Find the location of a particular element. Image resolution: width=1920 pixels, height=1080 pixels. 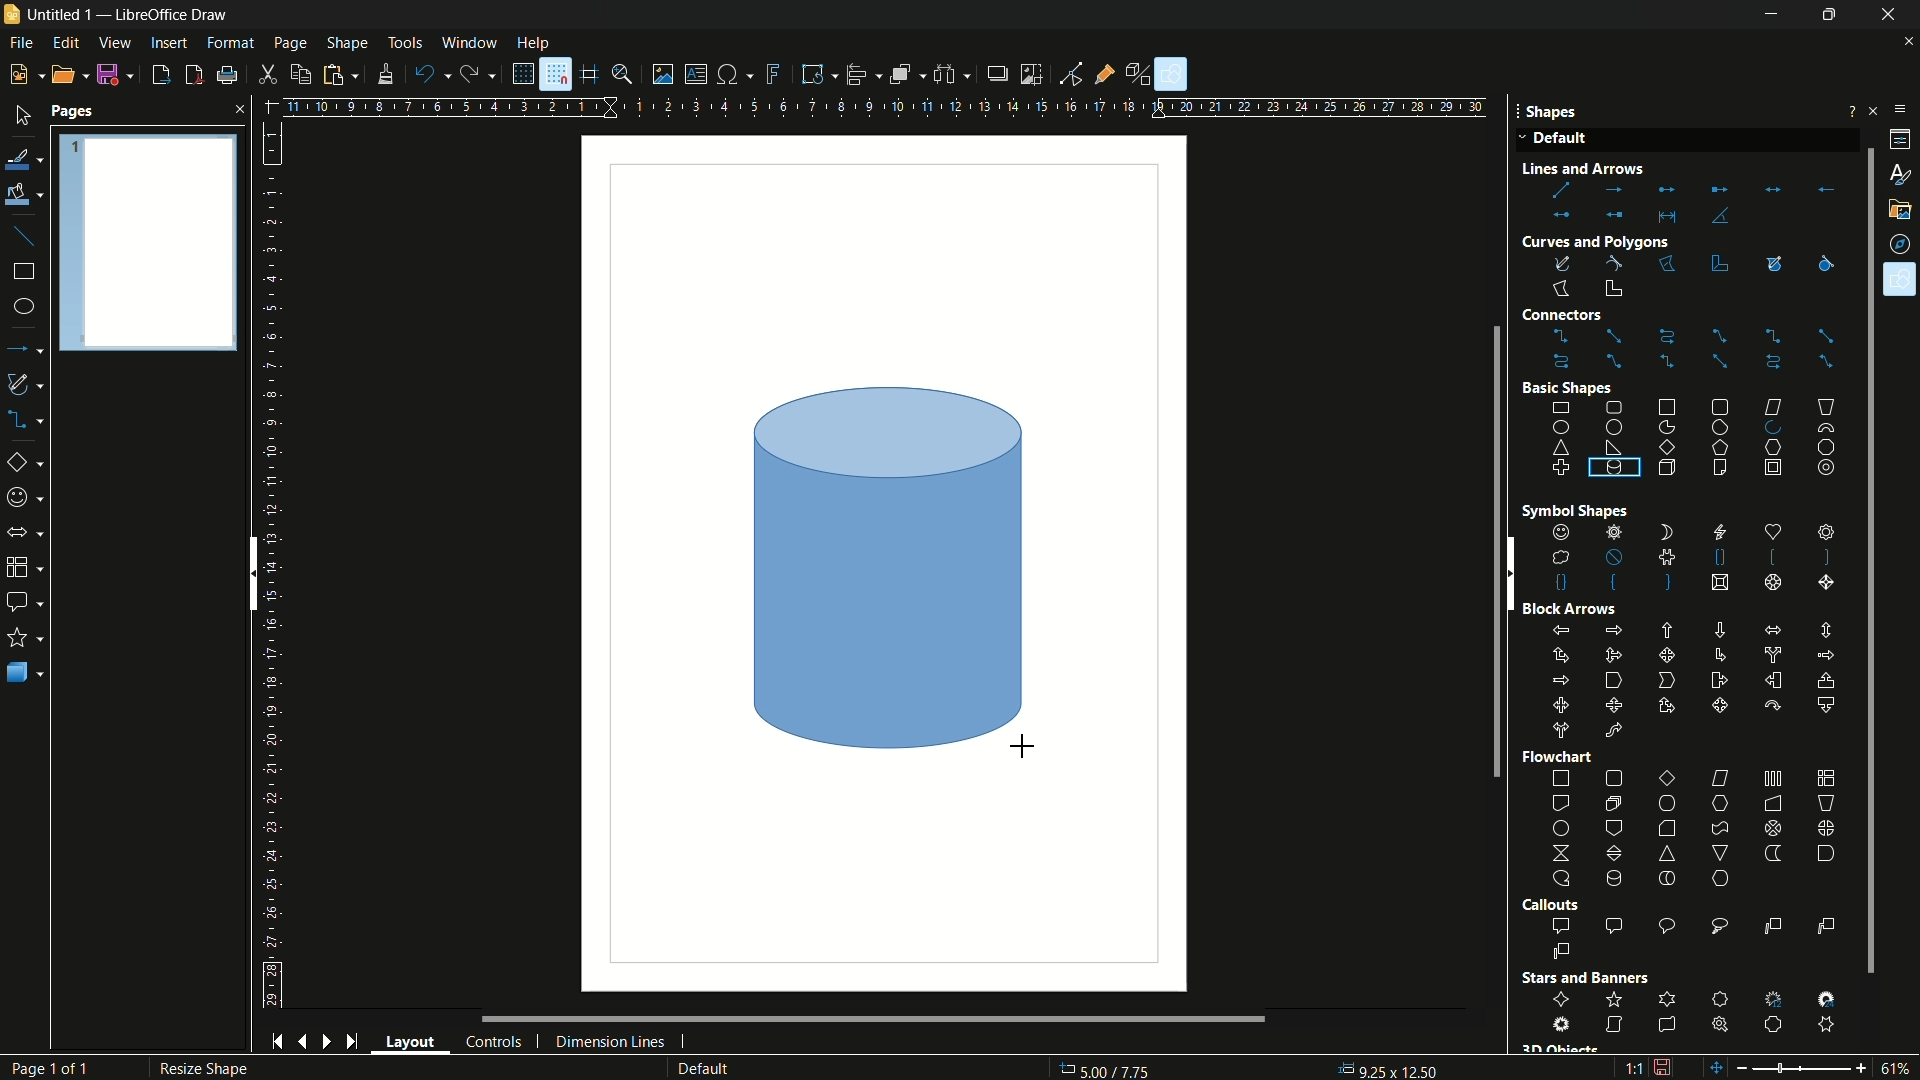

export directly as pdf is located at coordinates (194, 74).